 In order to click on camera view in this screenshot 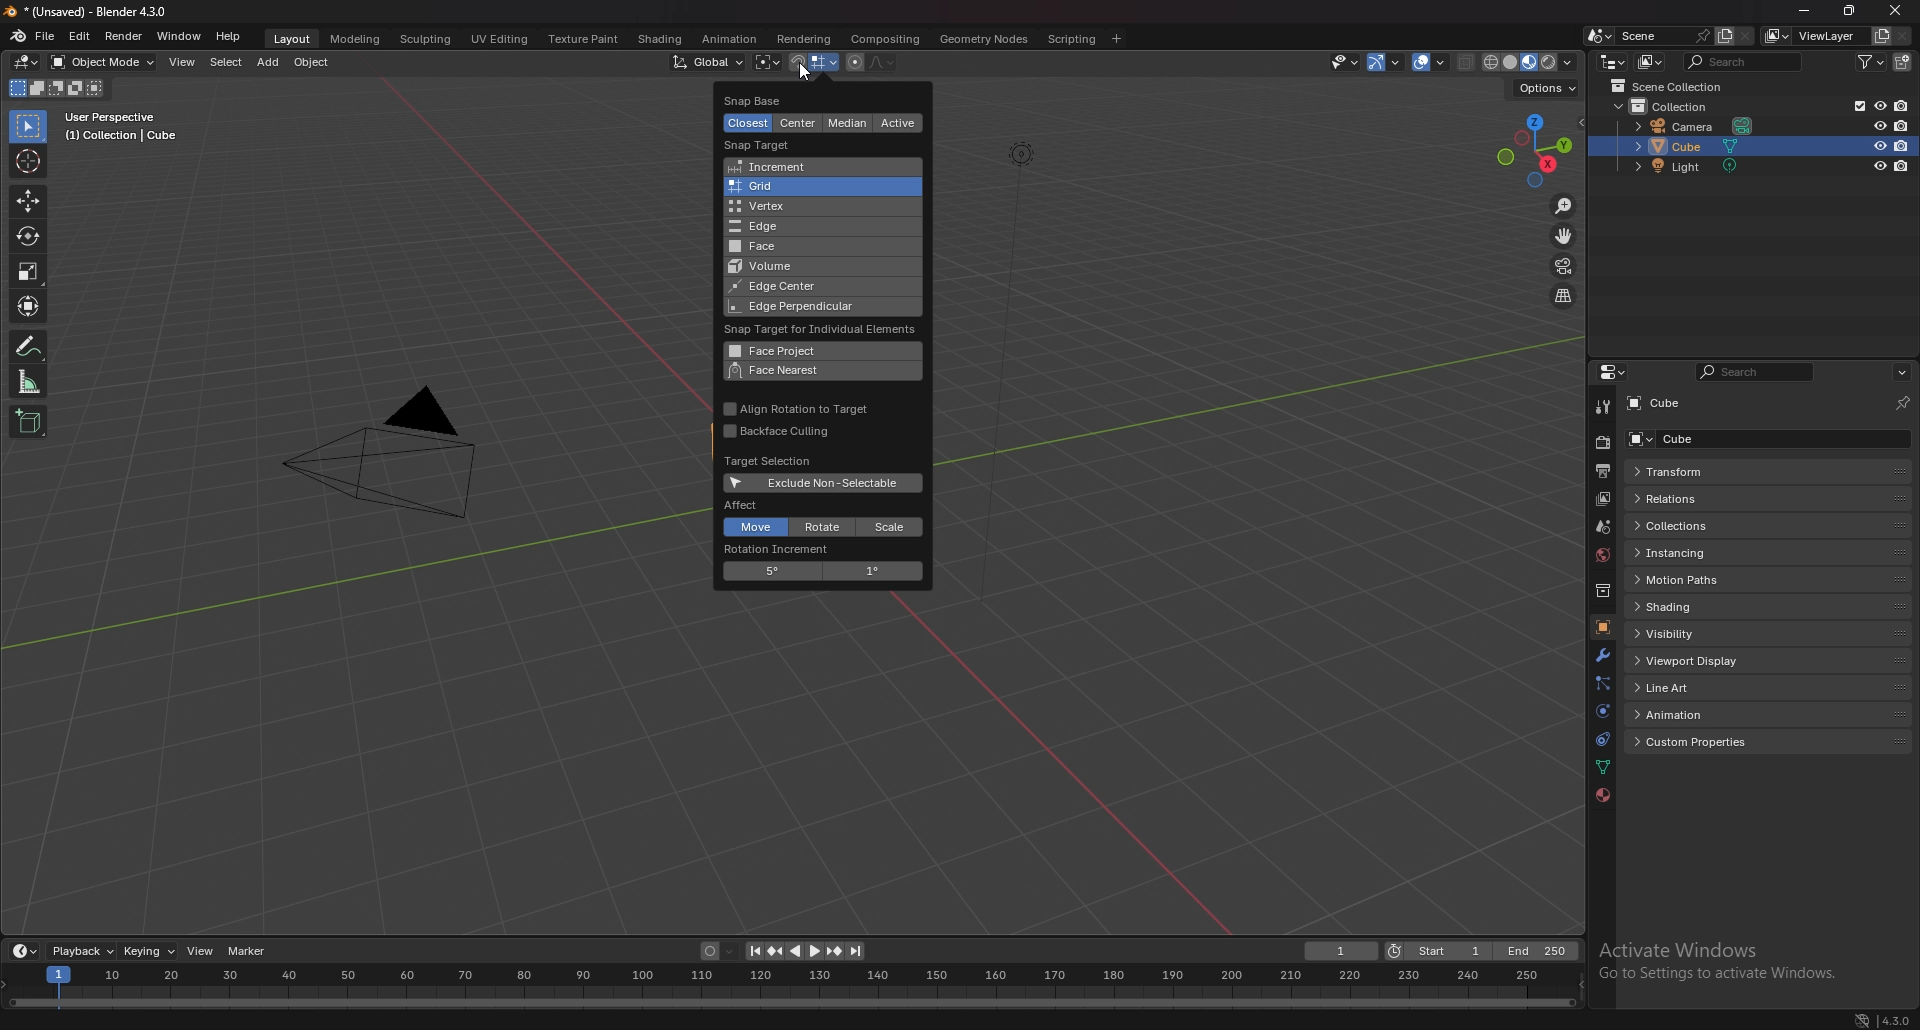, I will do `click(1565, 264)`.